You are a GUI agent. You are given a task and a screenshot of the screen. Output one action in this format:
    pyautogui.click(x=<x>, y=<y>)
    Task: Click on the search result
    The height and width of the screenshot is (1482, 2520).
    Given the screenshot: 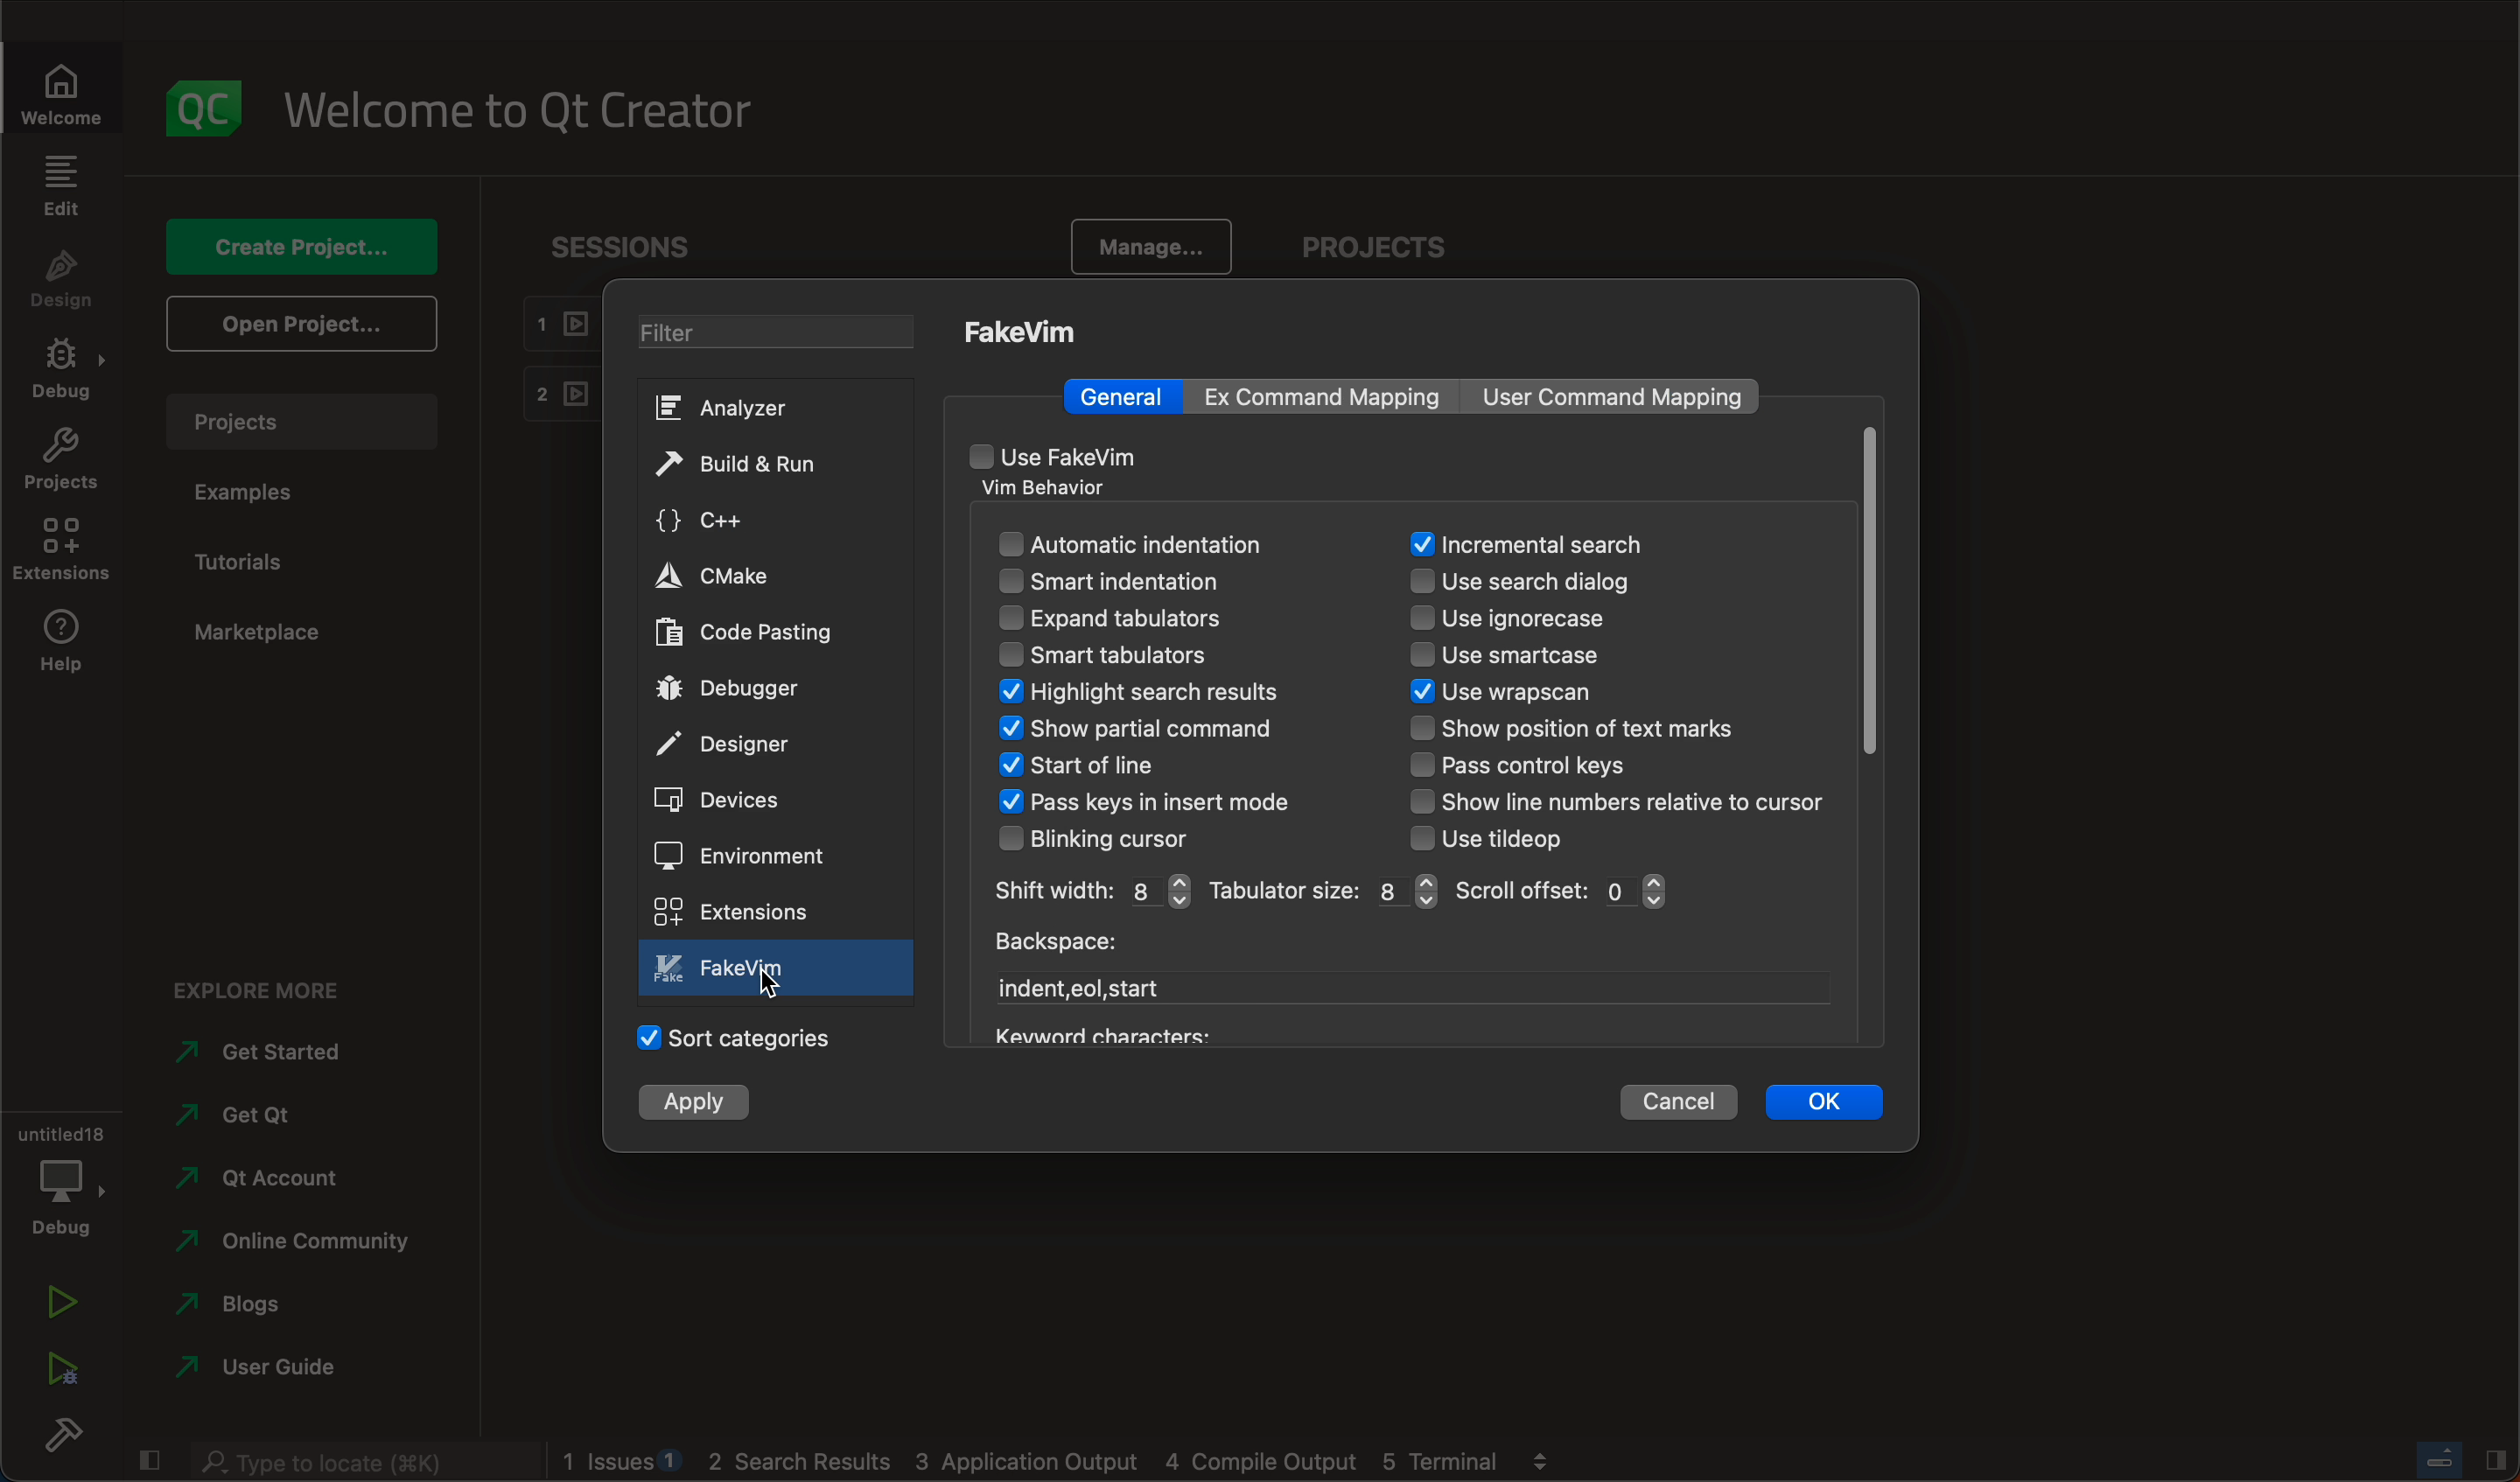 What is the action you would take?
    pyautogui.click(x=1175, y=694)
    